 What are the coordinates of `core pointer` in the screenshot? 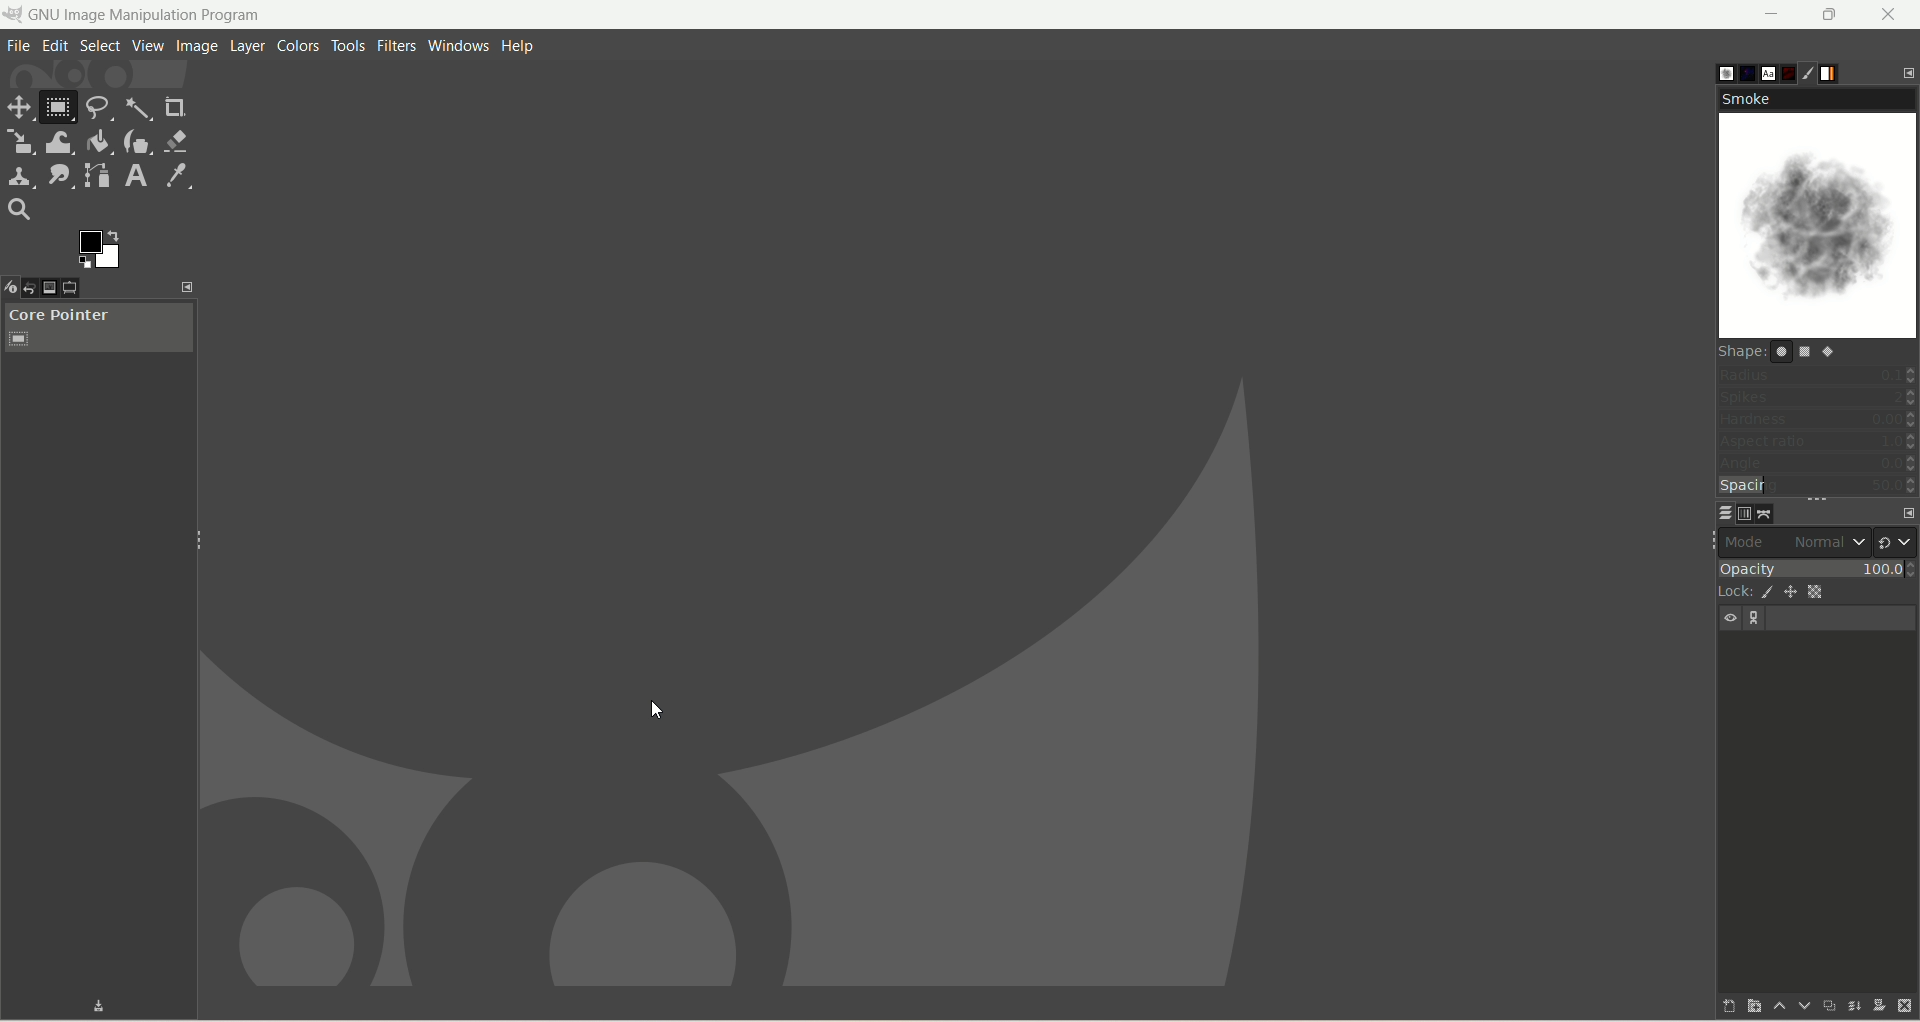 It's located at (99, 328).